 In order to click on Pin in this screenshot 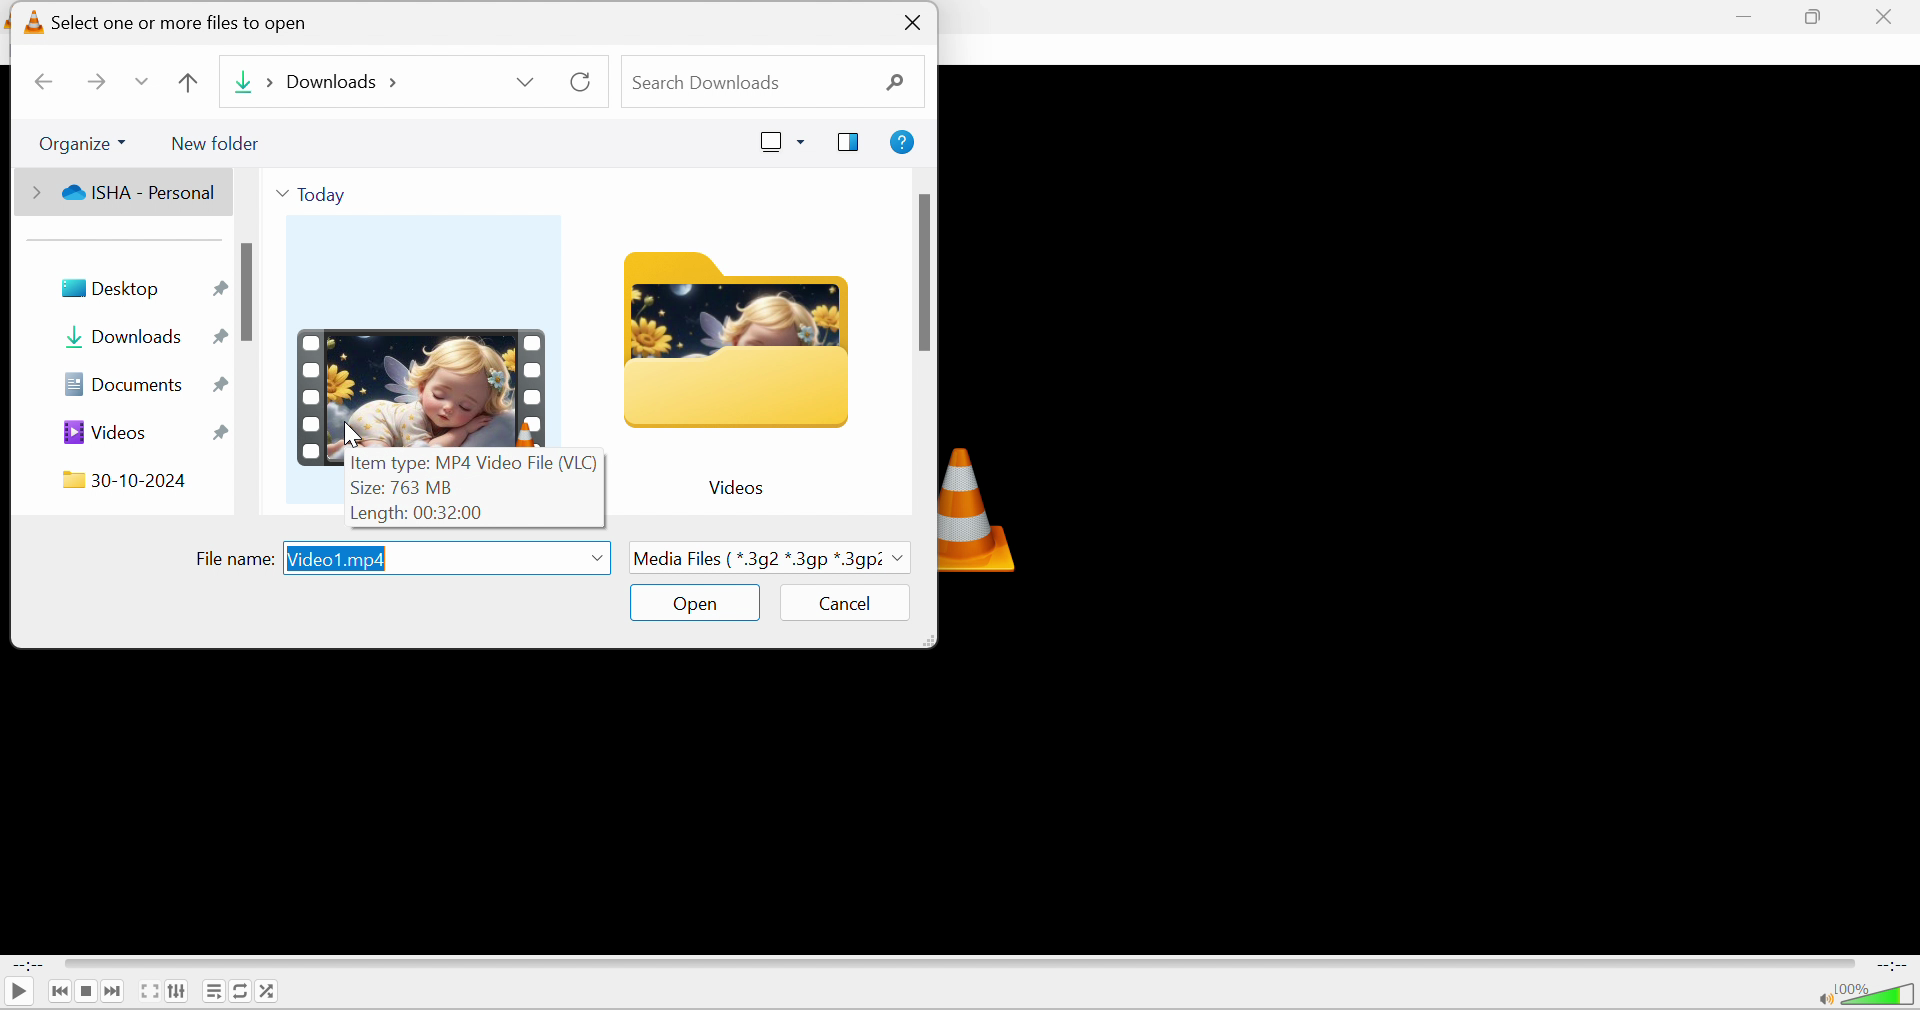, I will do `click(223, 382)`.